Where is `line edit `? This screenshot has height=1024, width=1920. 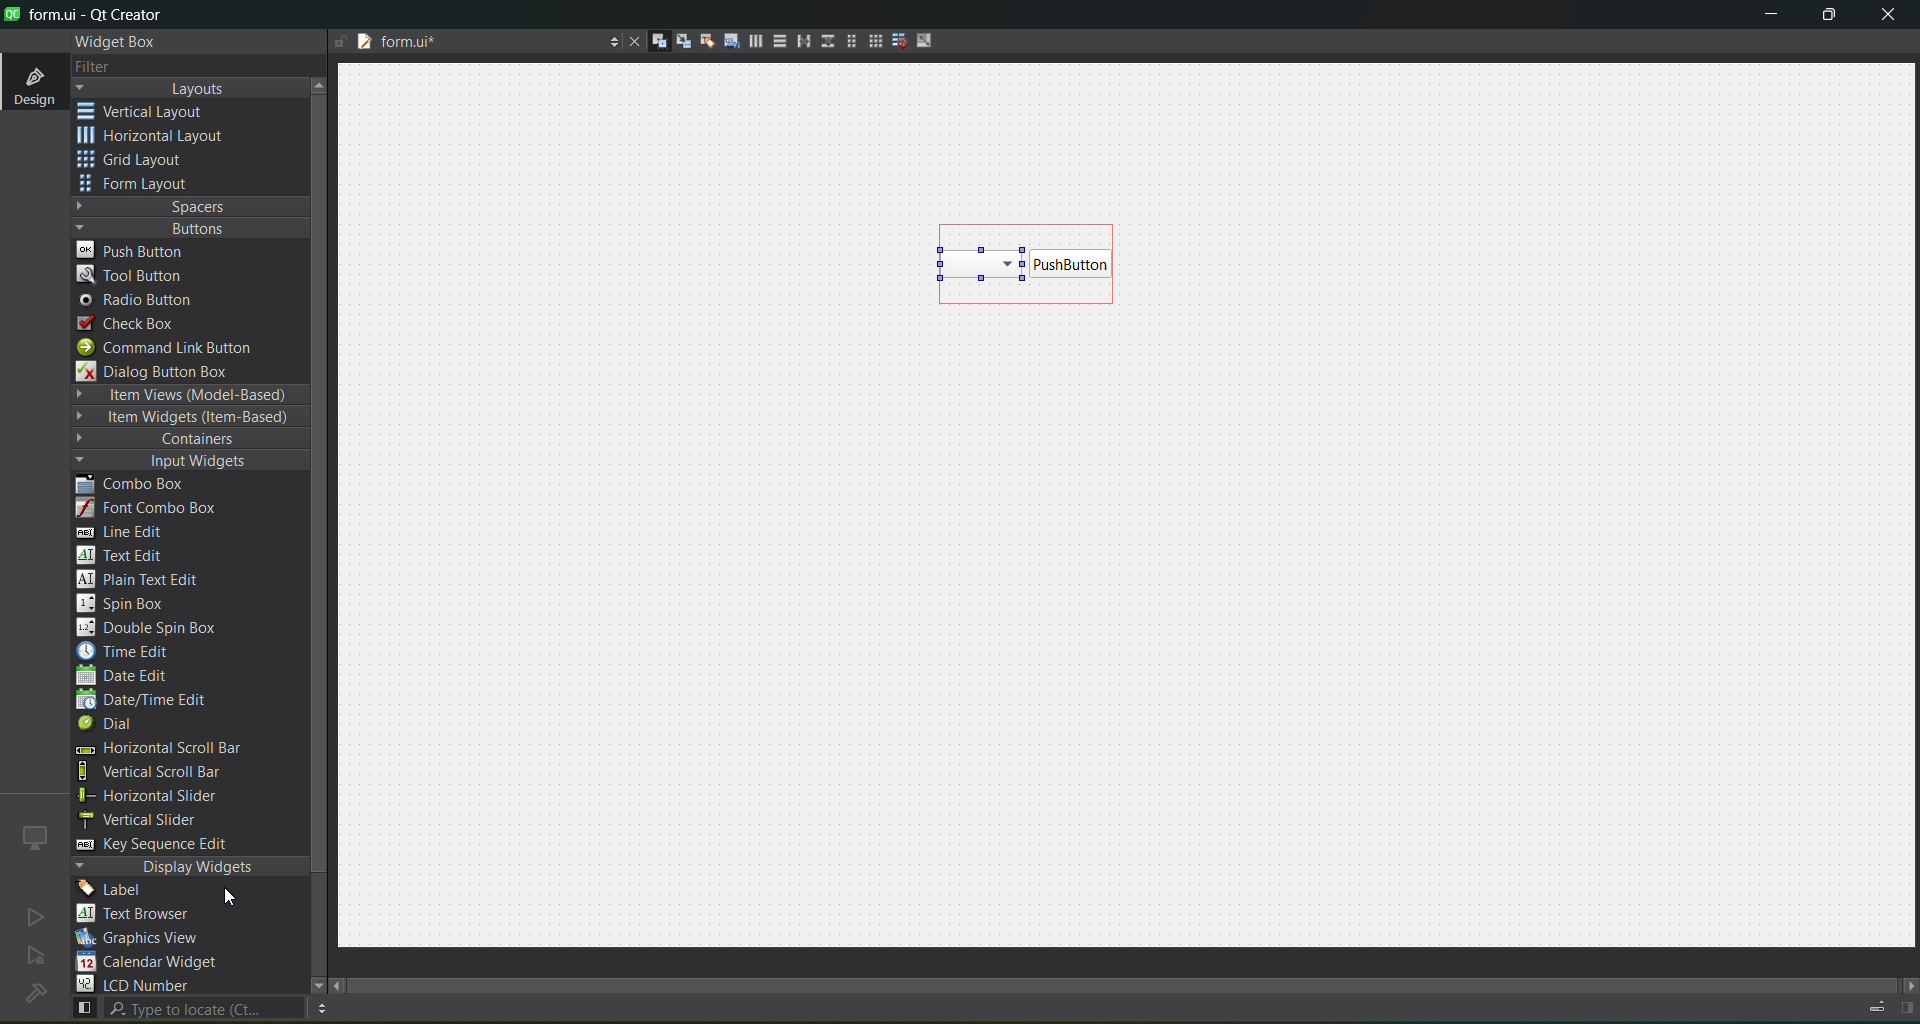 line edit  is located at coordinates (130, 532).